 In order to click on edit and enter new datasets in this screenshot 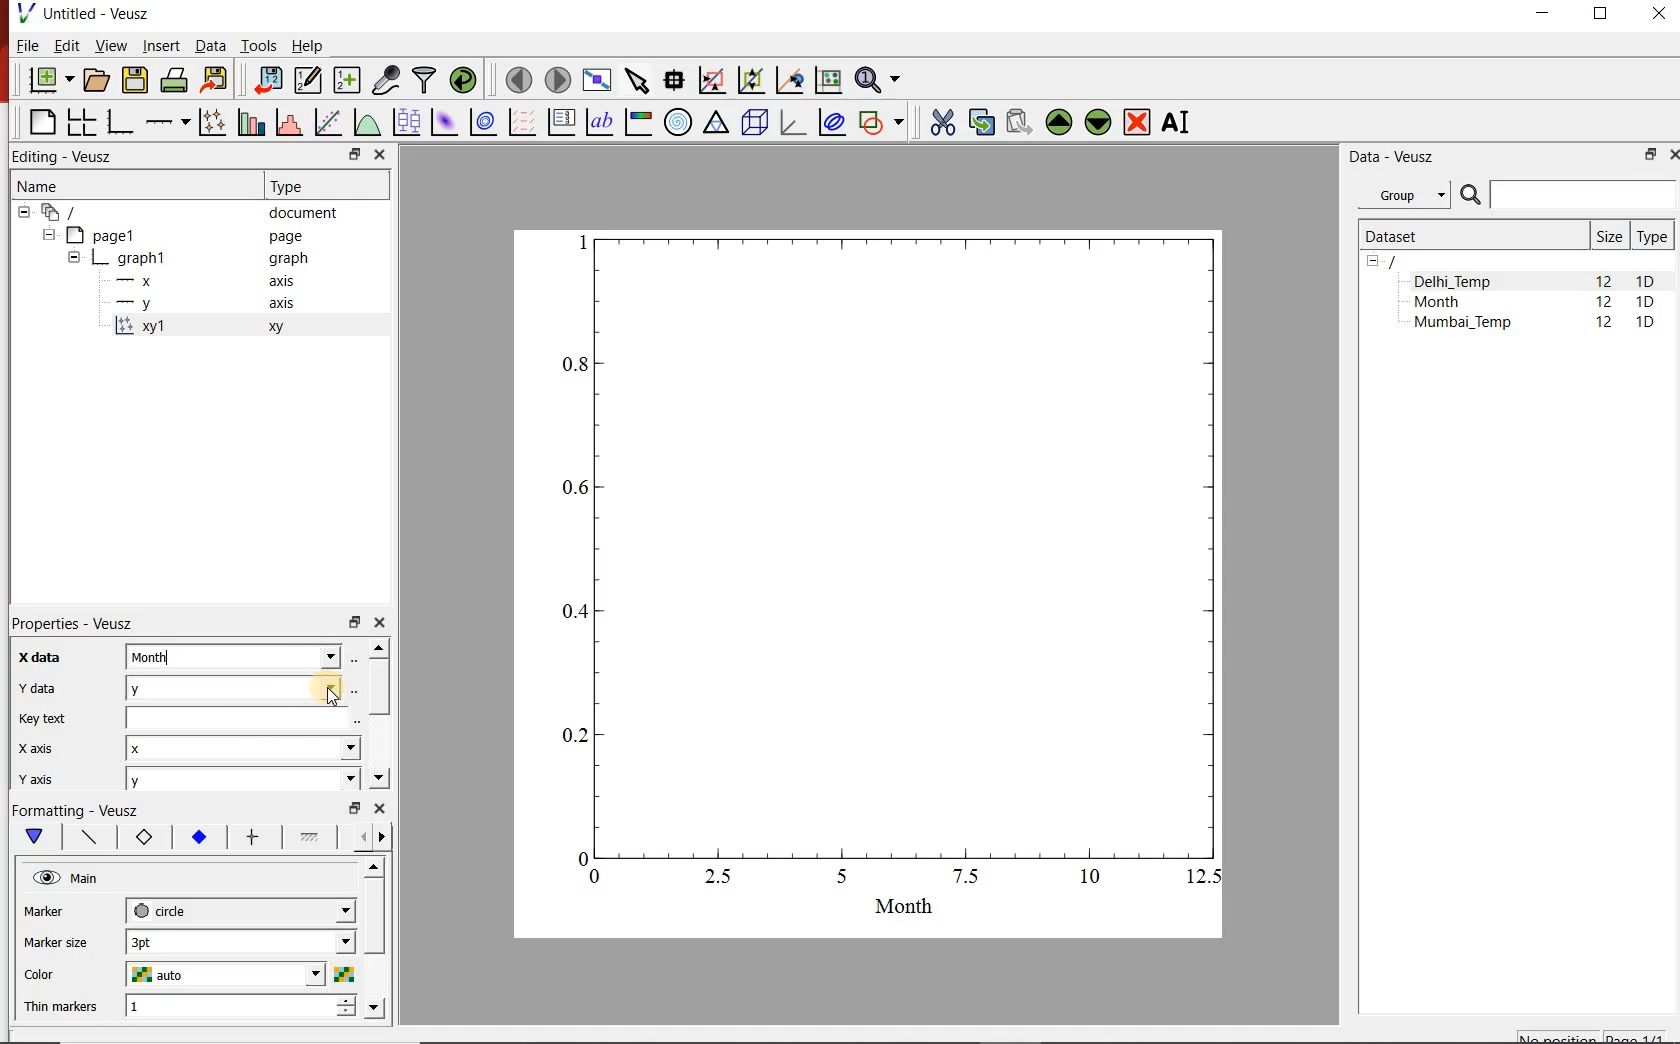, I will do `click(307, 80)`.